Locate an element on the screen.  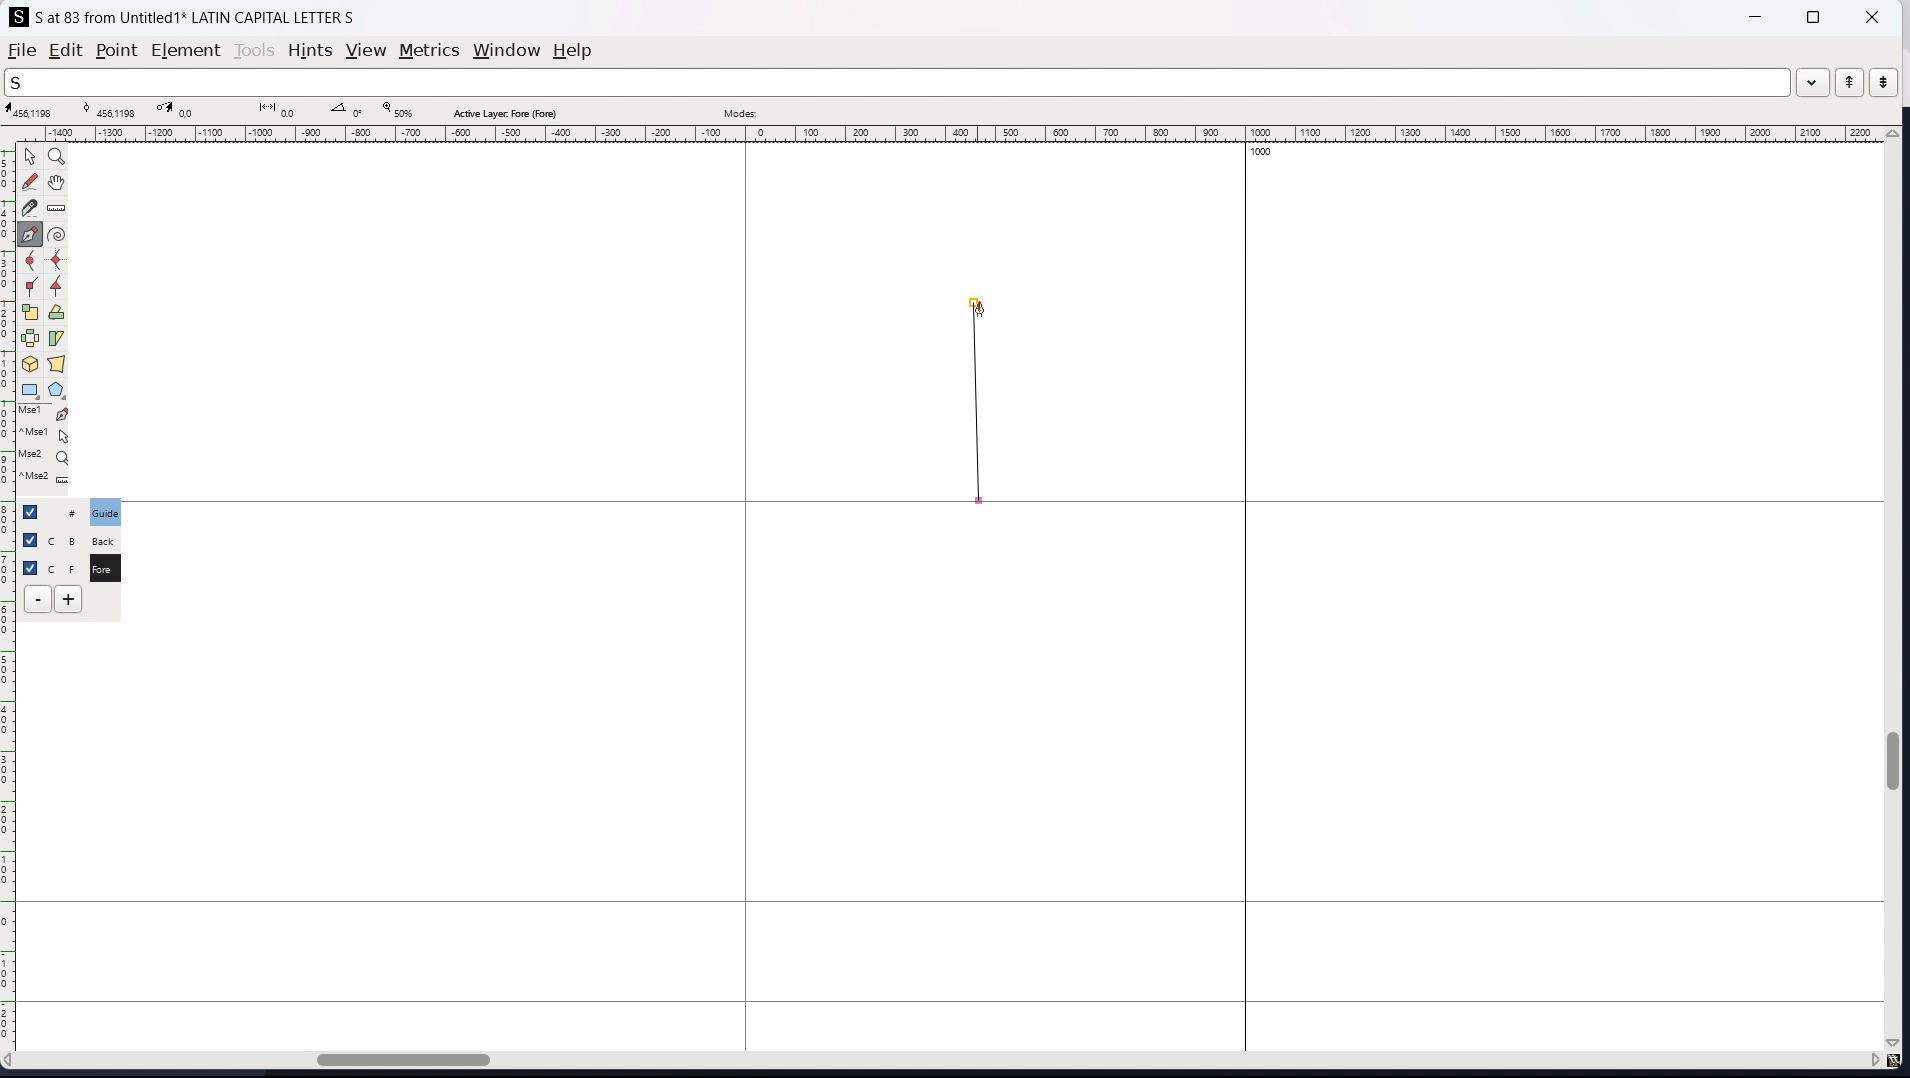
next word in the wordlist is located at coordinates (1883, 81).